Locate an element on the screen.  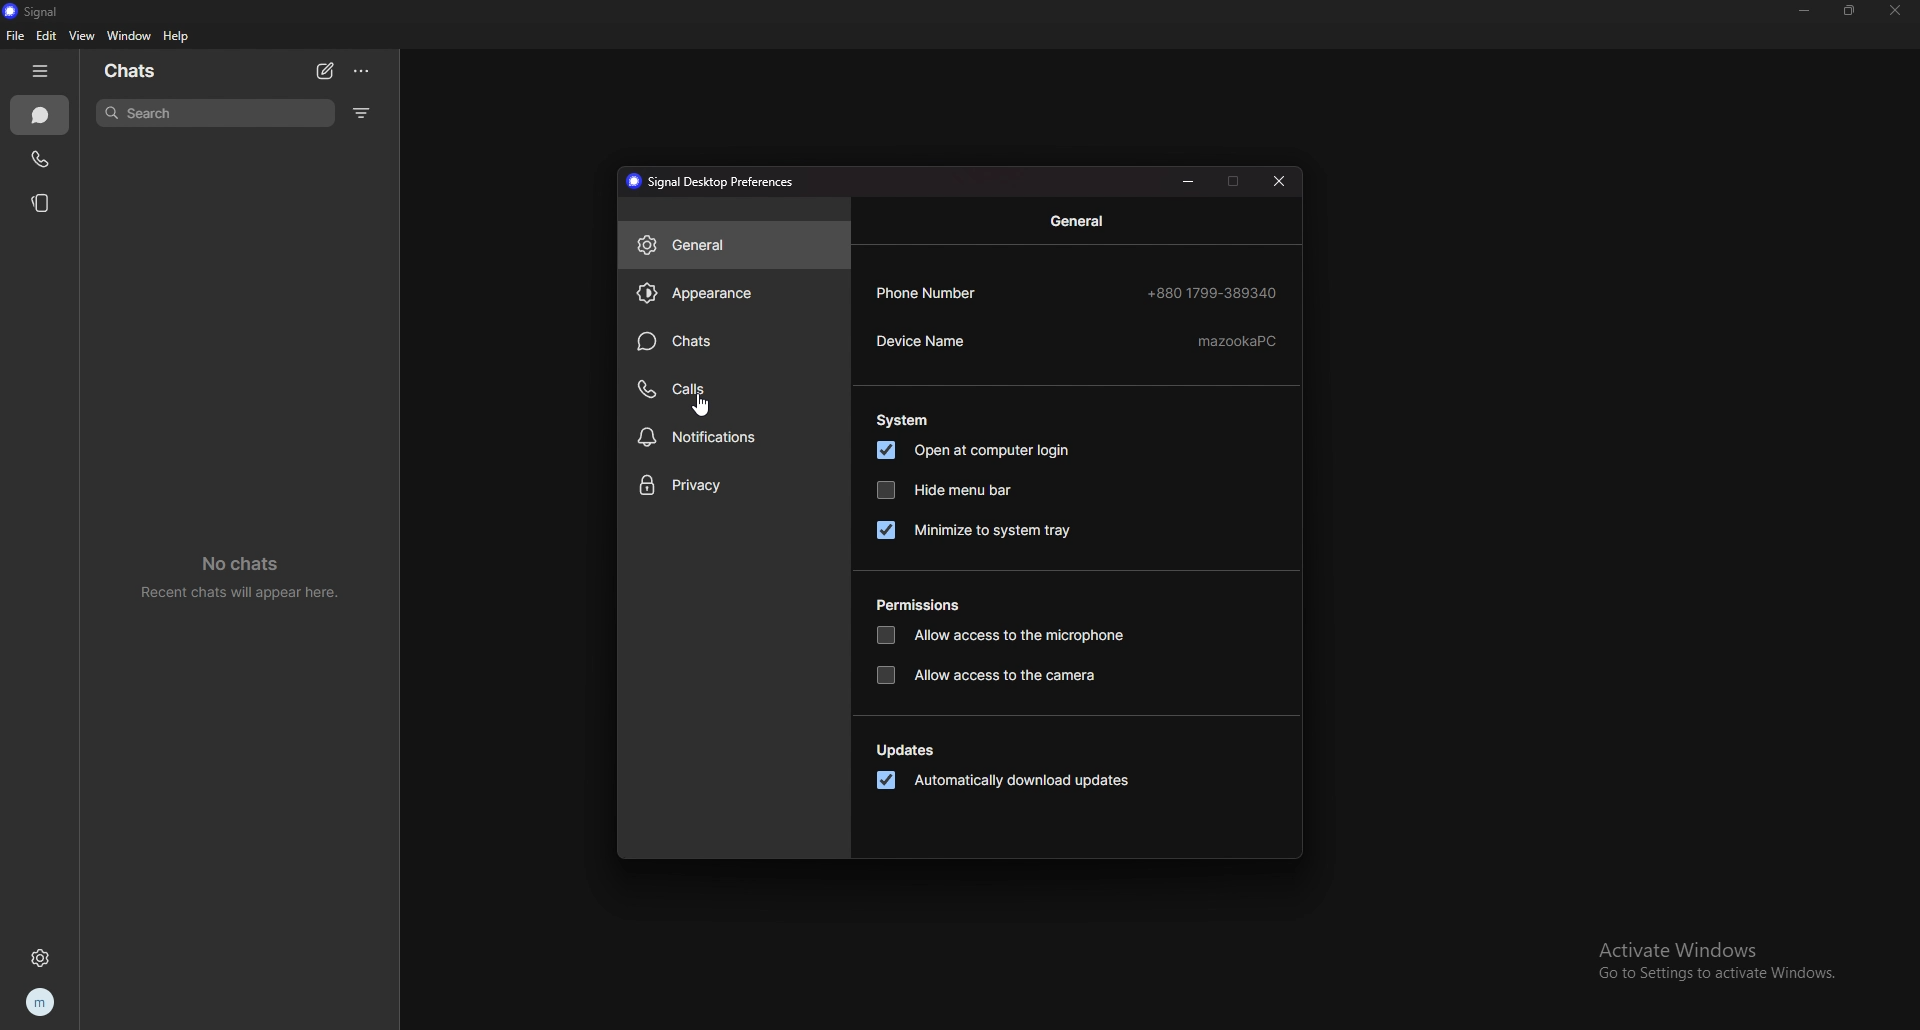
open at computer login is located at coordinates (974, 451).